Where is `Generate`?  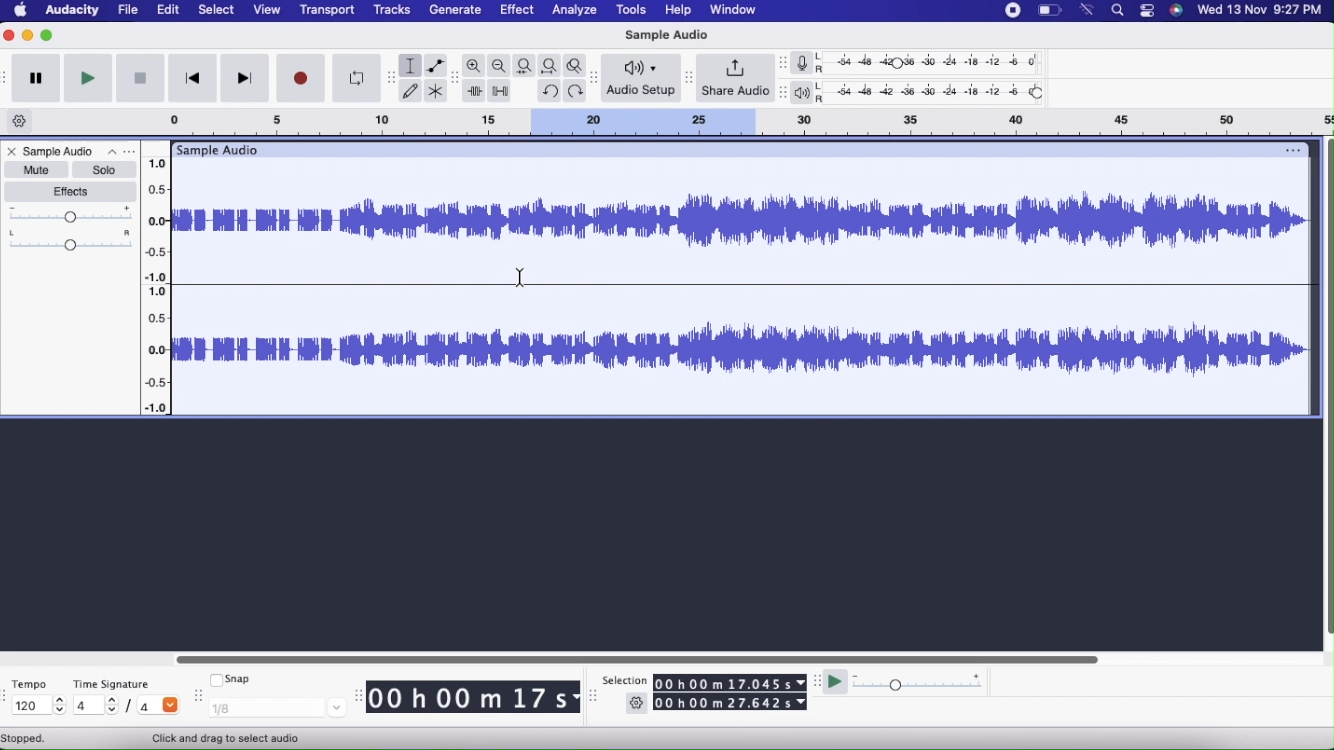
Generate is located at coordinates (457, 9).